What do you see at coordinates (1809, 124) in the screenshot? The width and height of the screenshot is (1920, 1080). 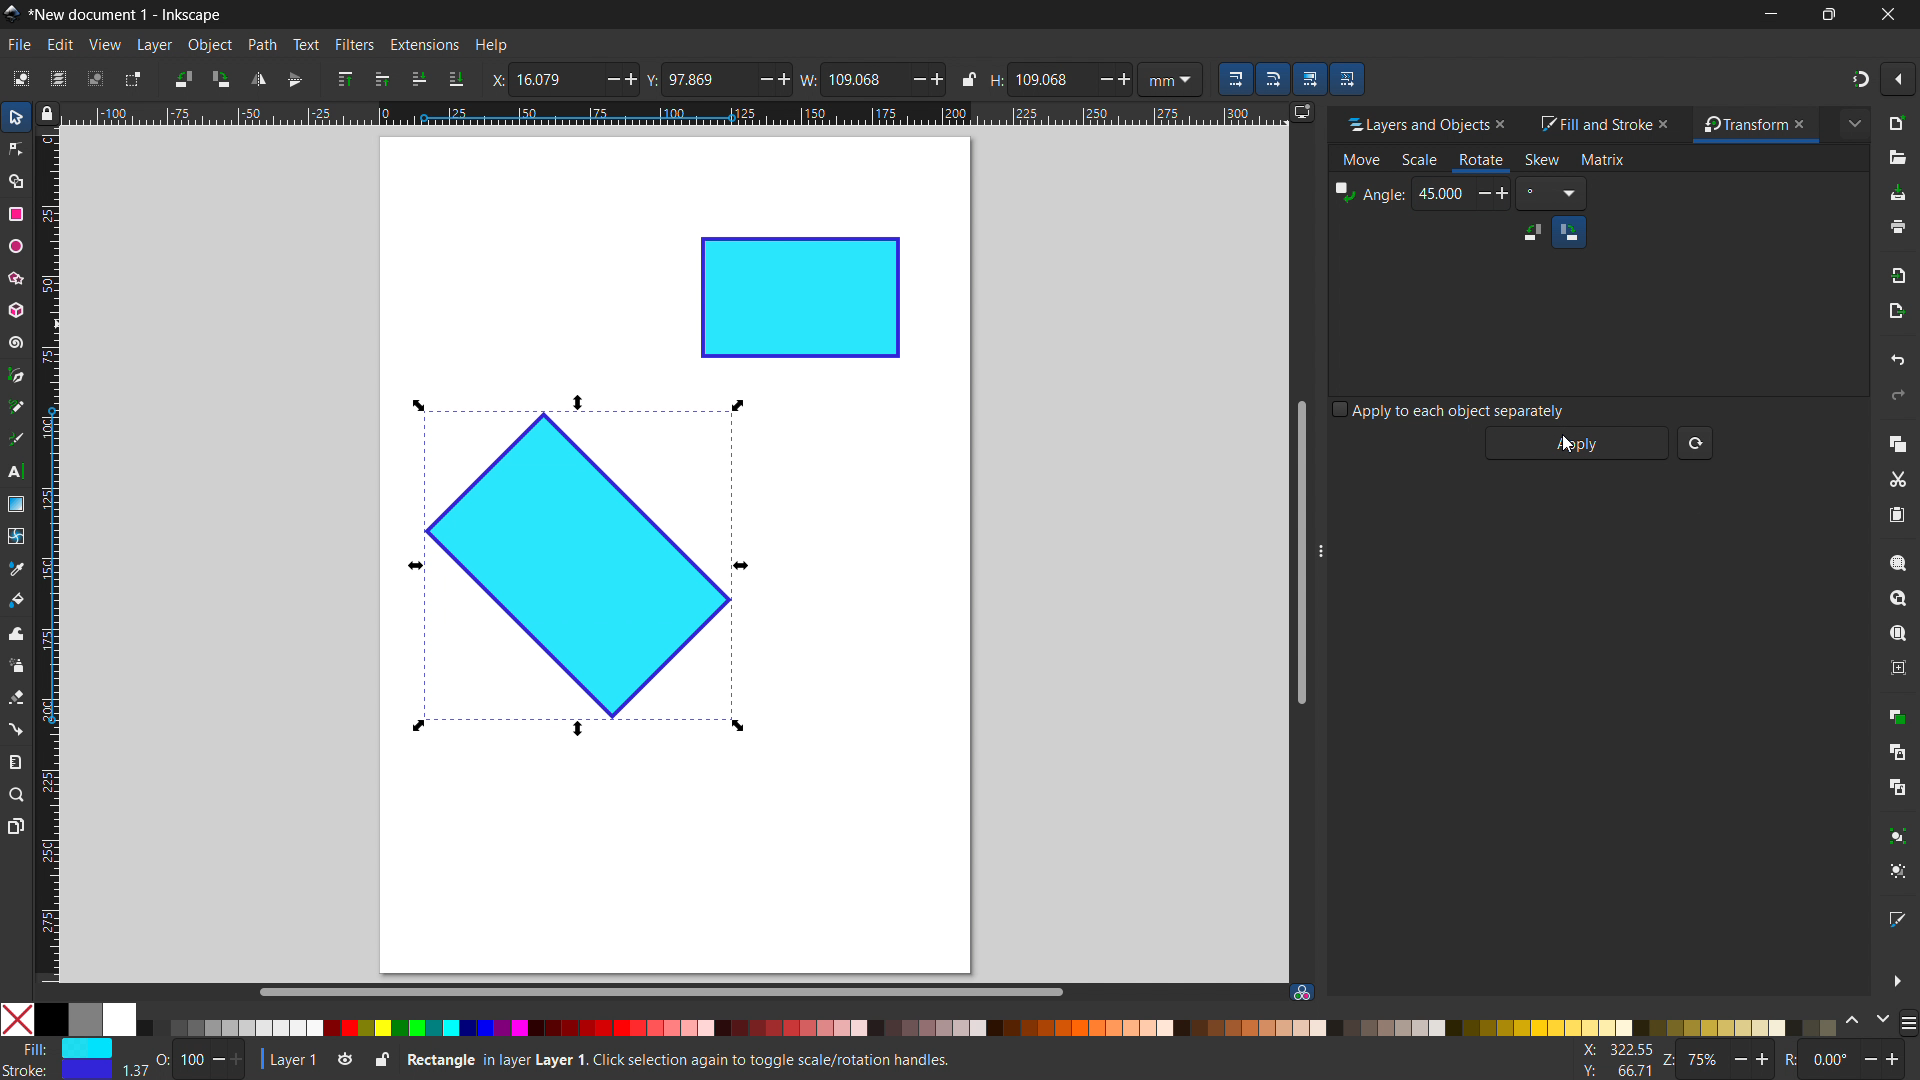 I see `close` at bounding box center [1809, 124].